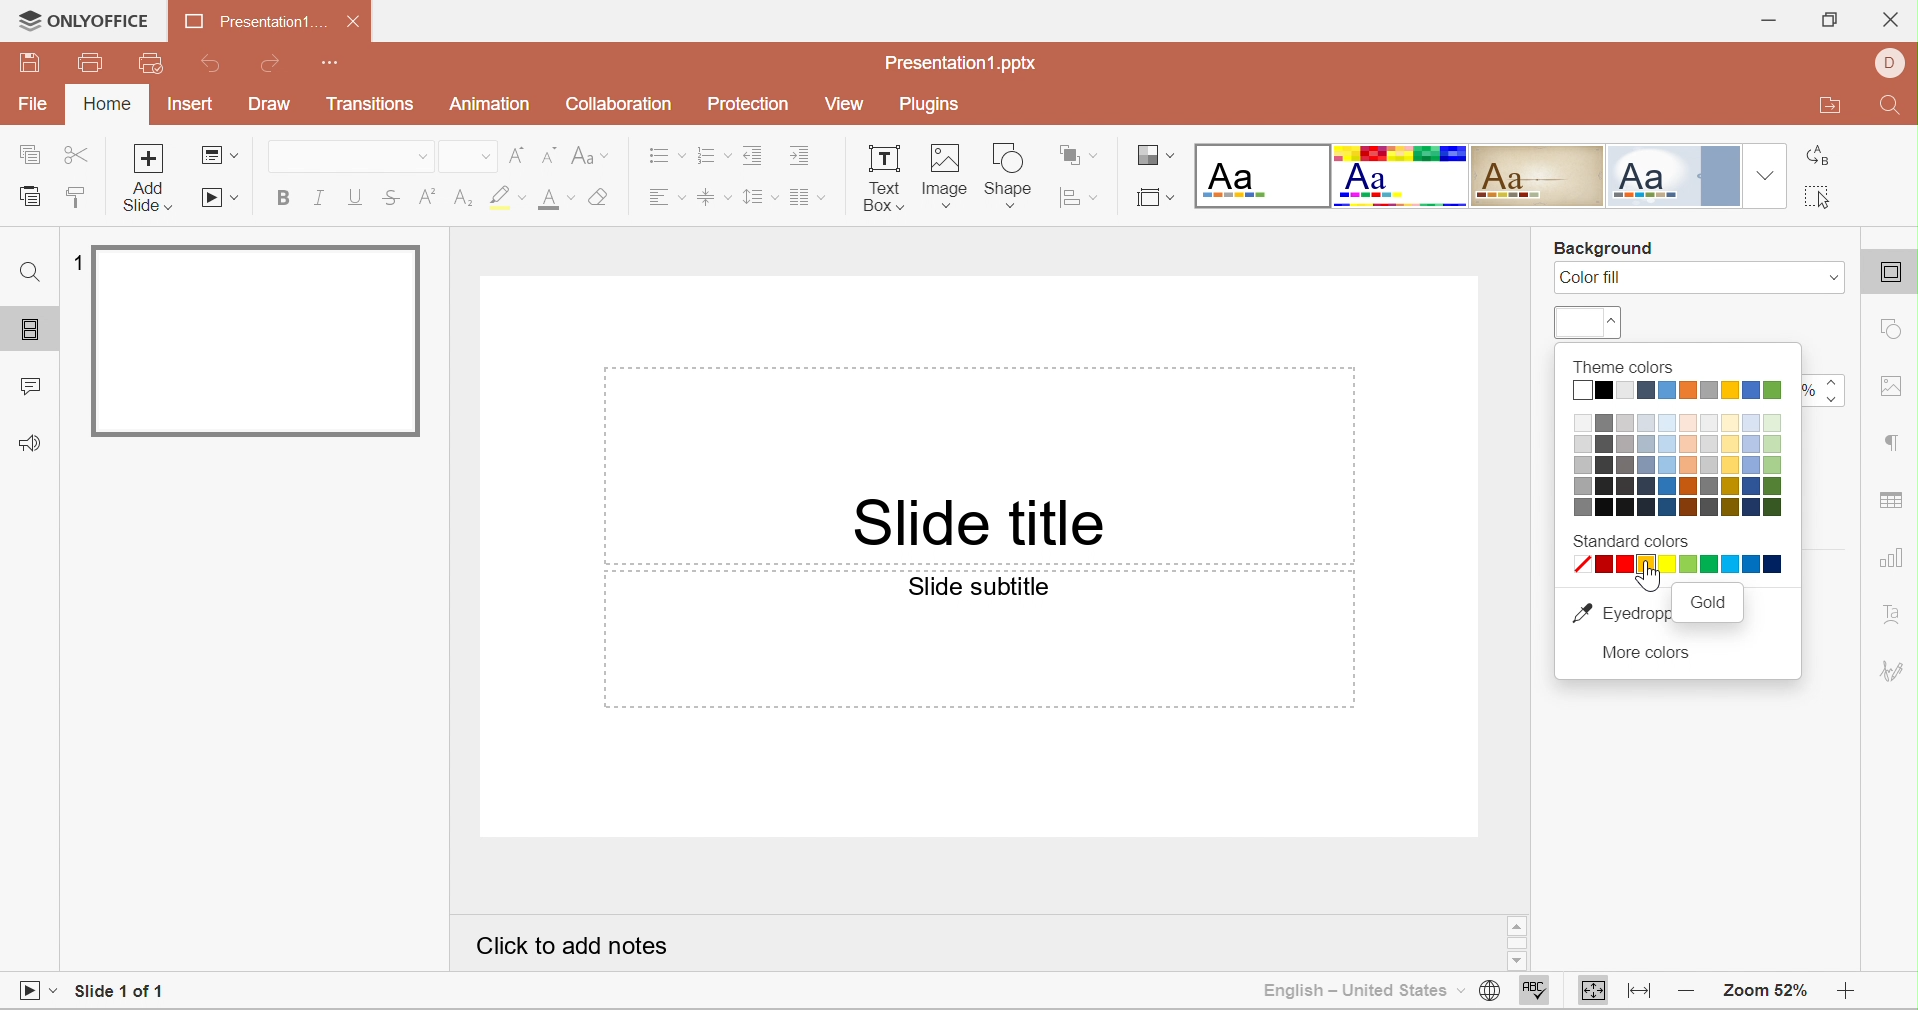 Image resolution: width=1918 pixels, height=1010 pixels. What do you see at coordinates (355, 22) in the screenshot?
I see `Close` at bounding box center [355, 22].